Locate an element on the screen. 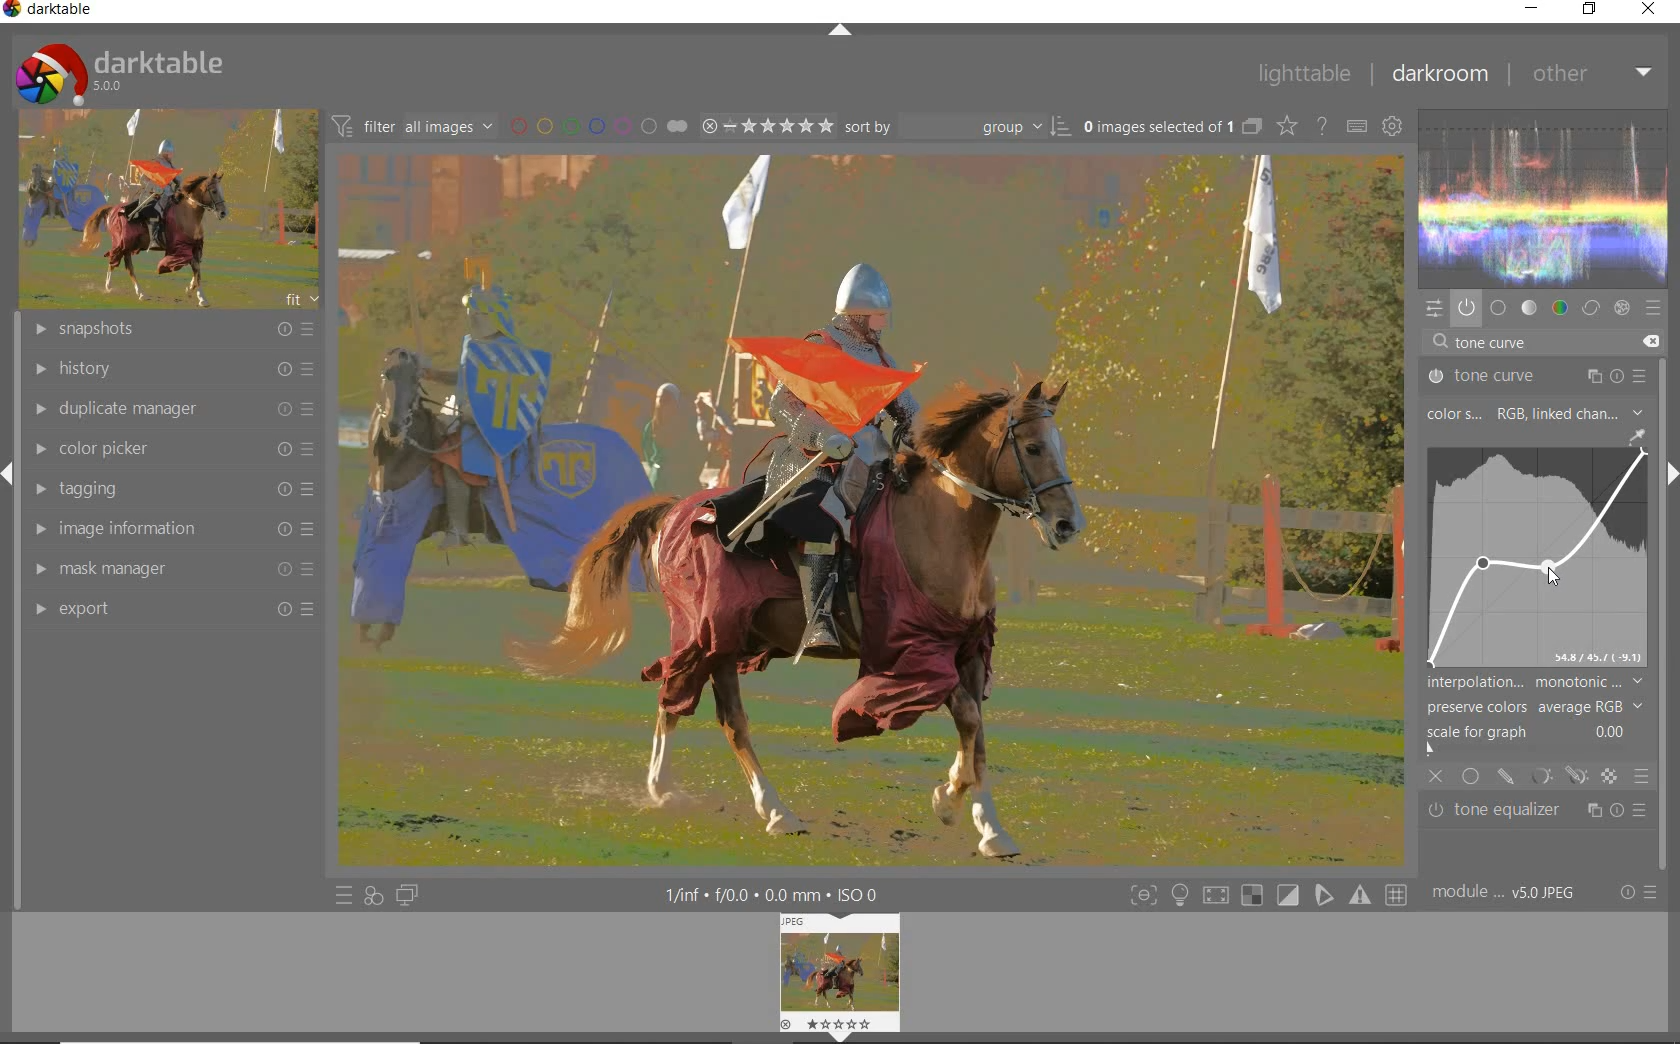  restore is located at coordinates (1590, 9).